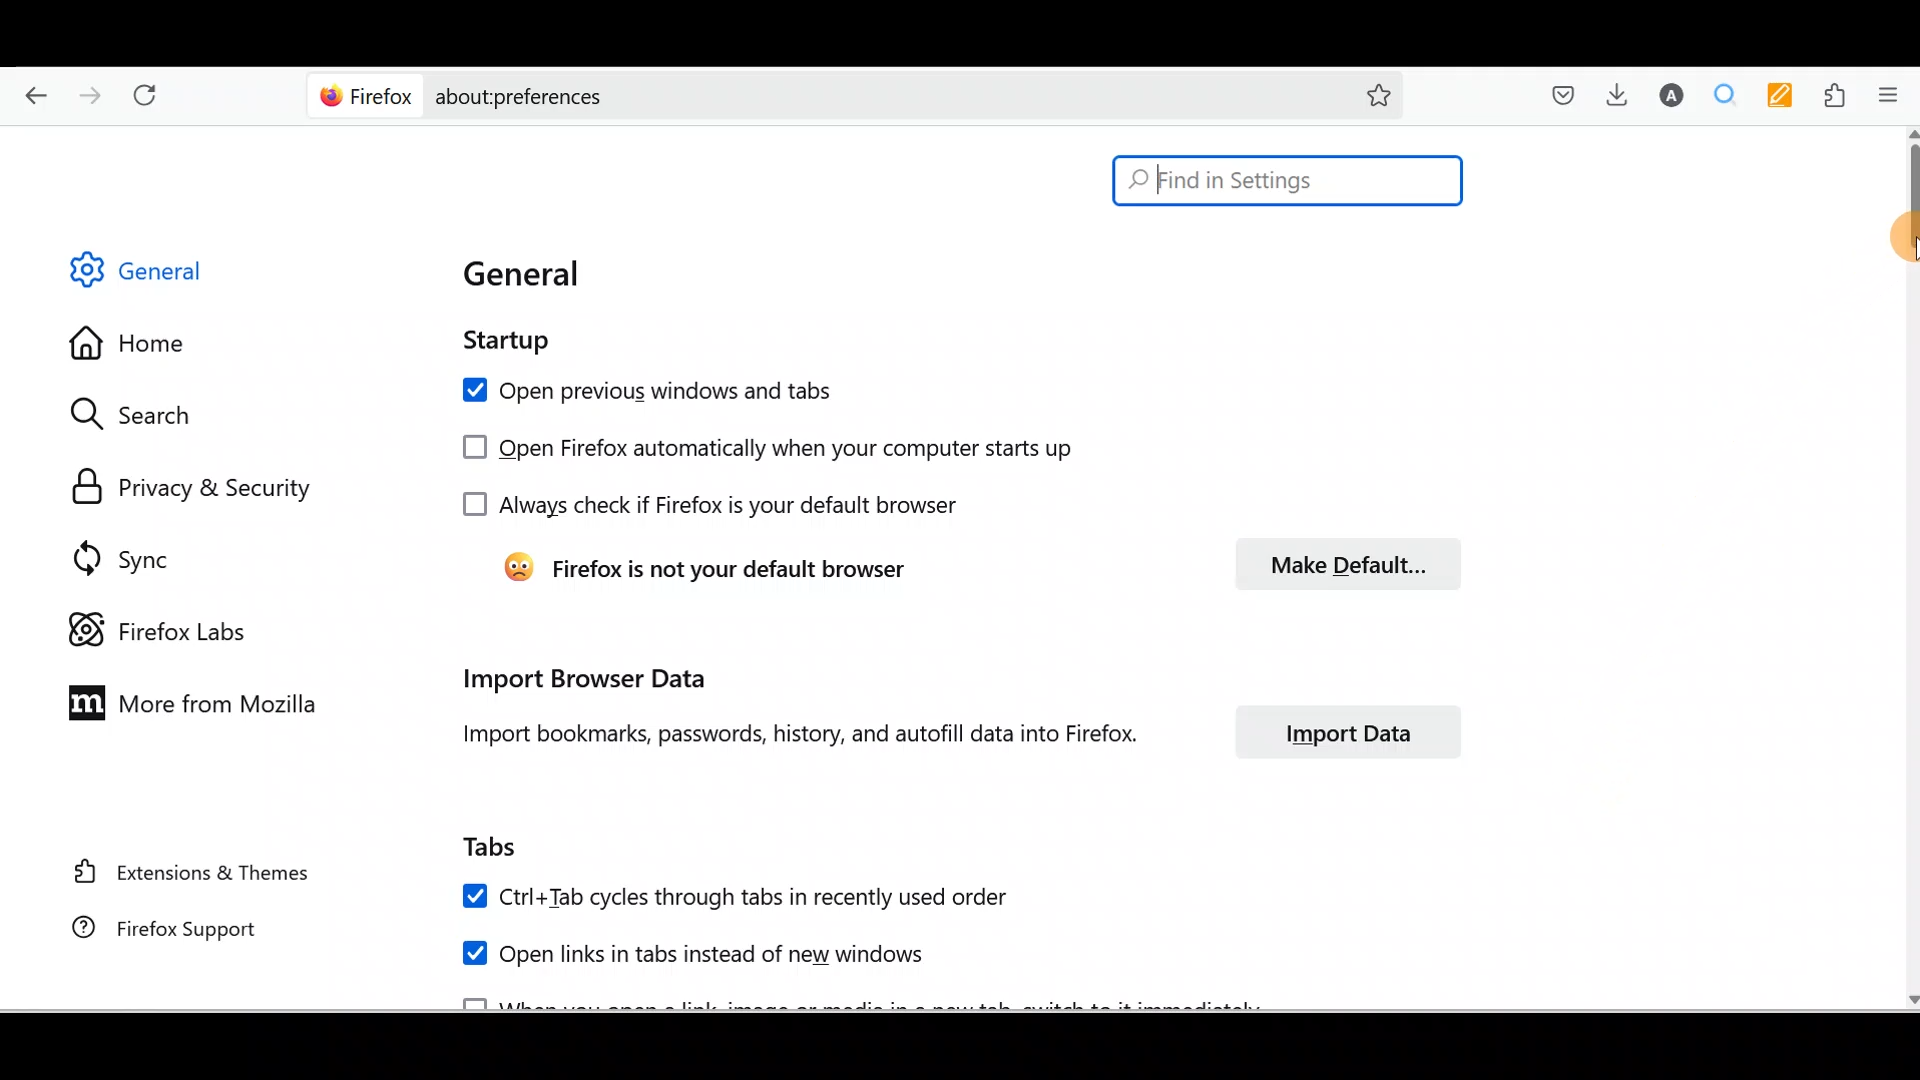  What do you see at coordinates (143, 348) in the screenshot?
I see `Home` at bounding box center [143, 348].